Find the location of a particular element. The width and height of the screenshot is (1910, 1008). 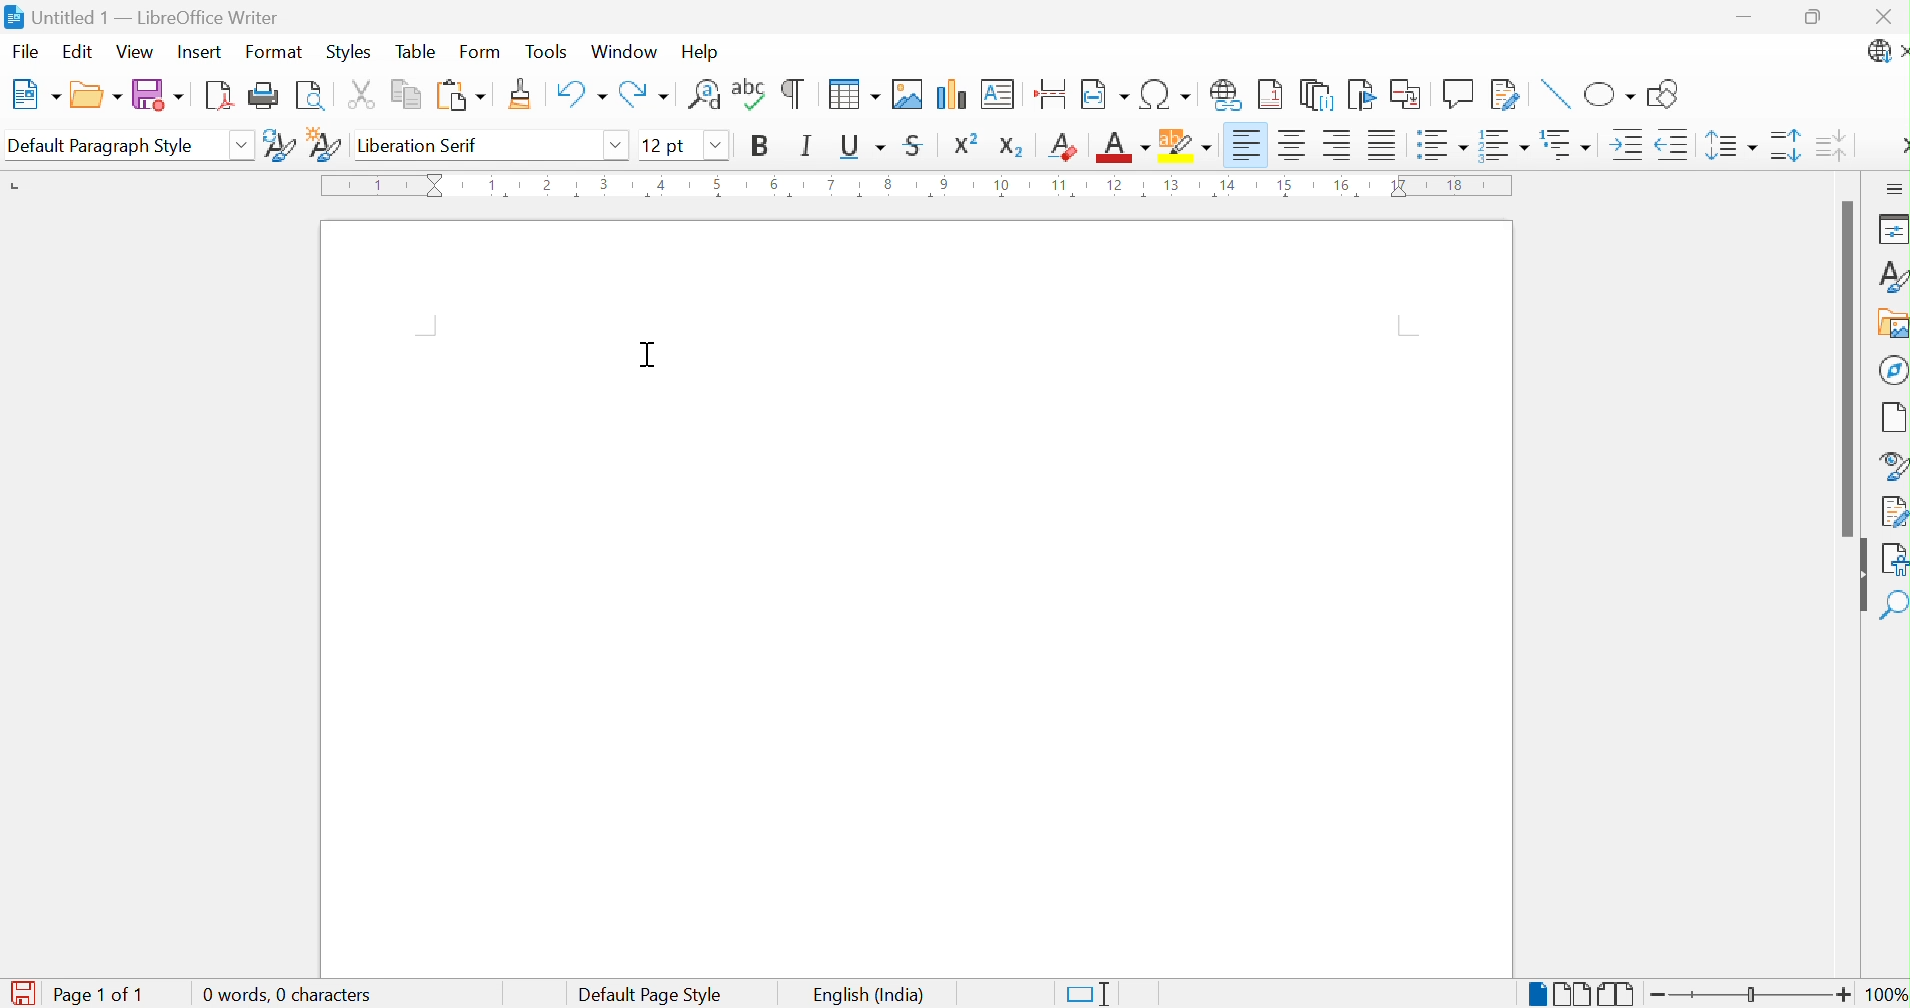

Page is located at coordinates (1892, 417).